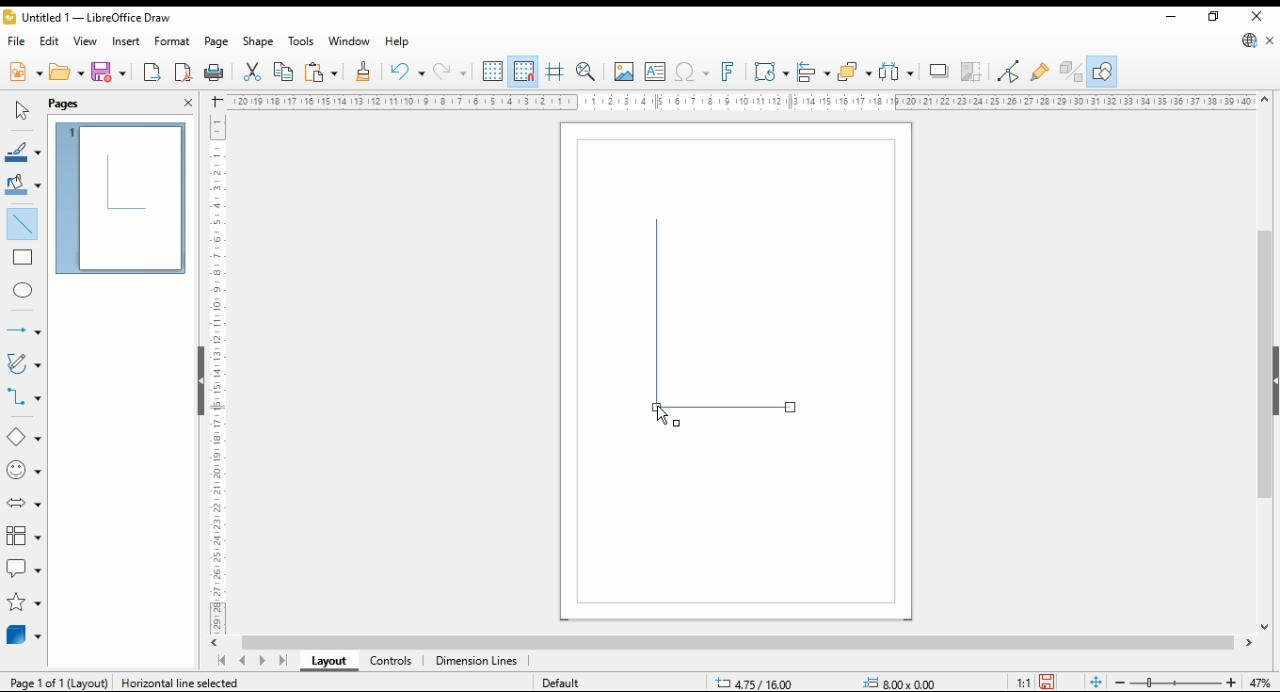 This screenshot has height=692, width=1280. What do you see at coordinates (187, 101) in the screenshot?
I see `close pane` at bounding box center [187, 101].